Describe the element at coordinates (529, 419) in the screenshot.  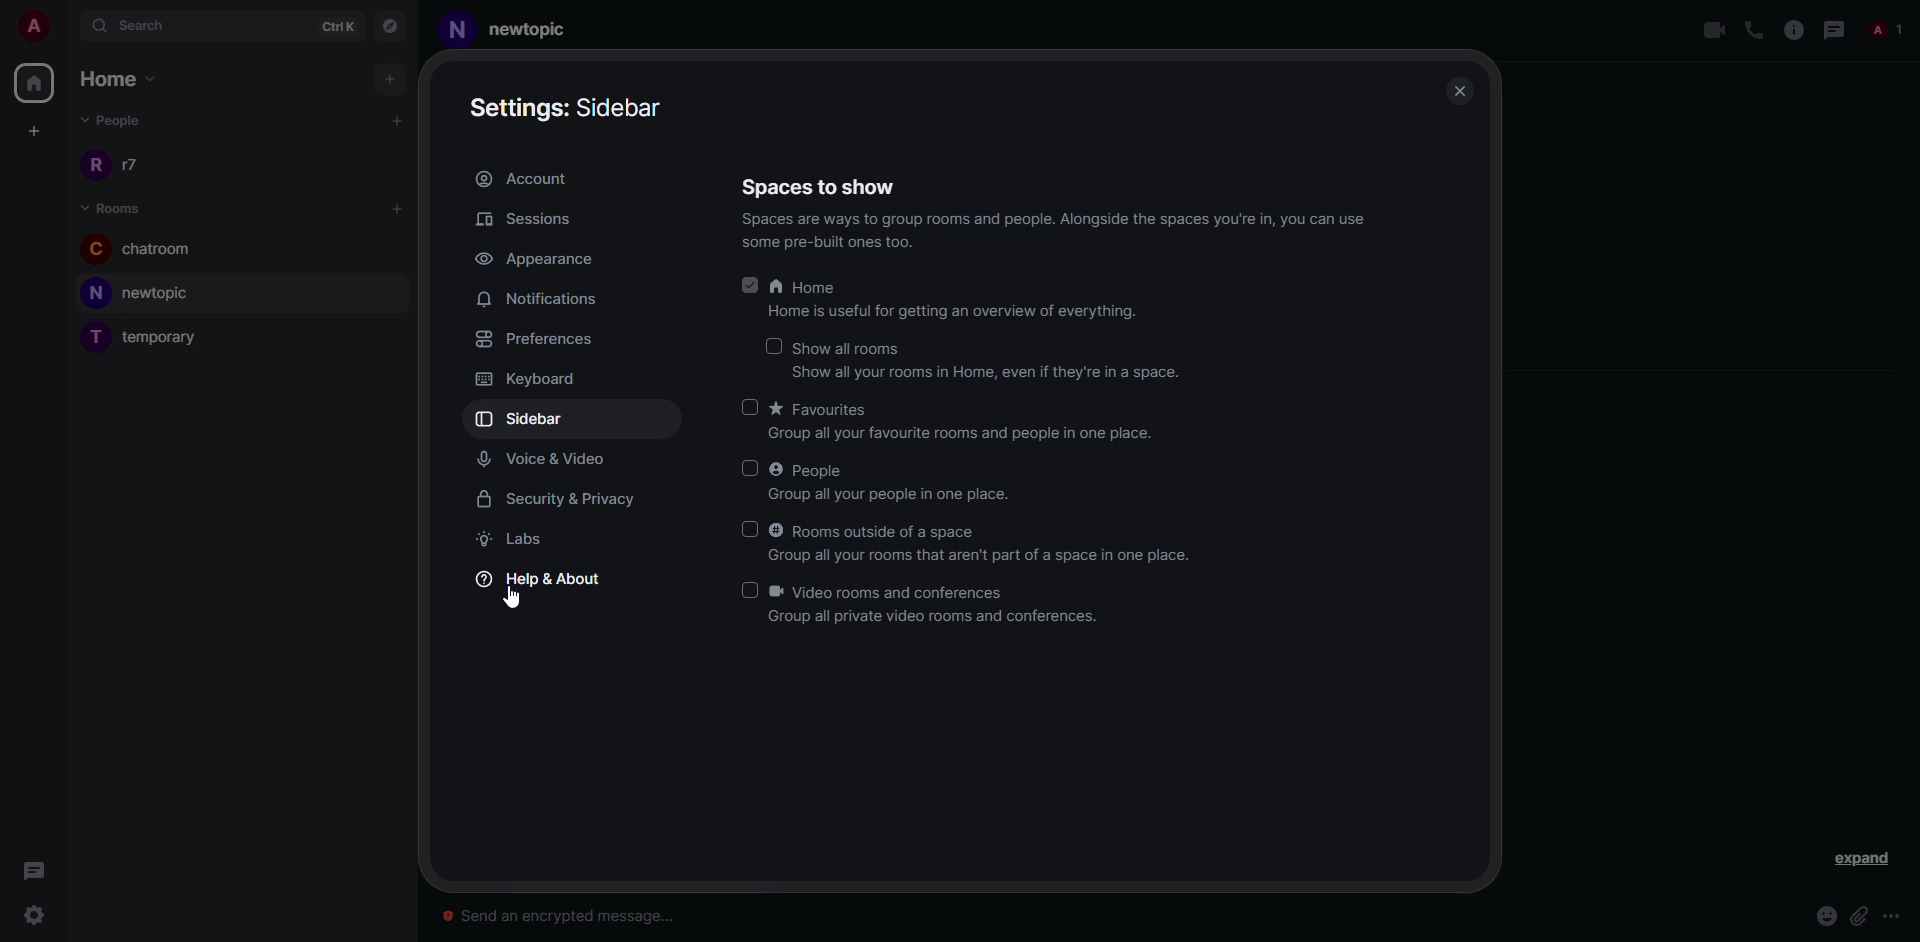
I see `sidebar` at that location.